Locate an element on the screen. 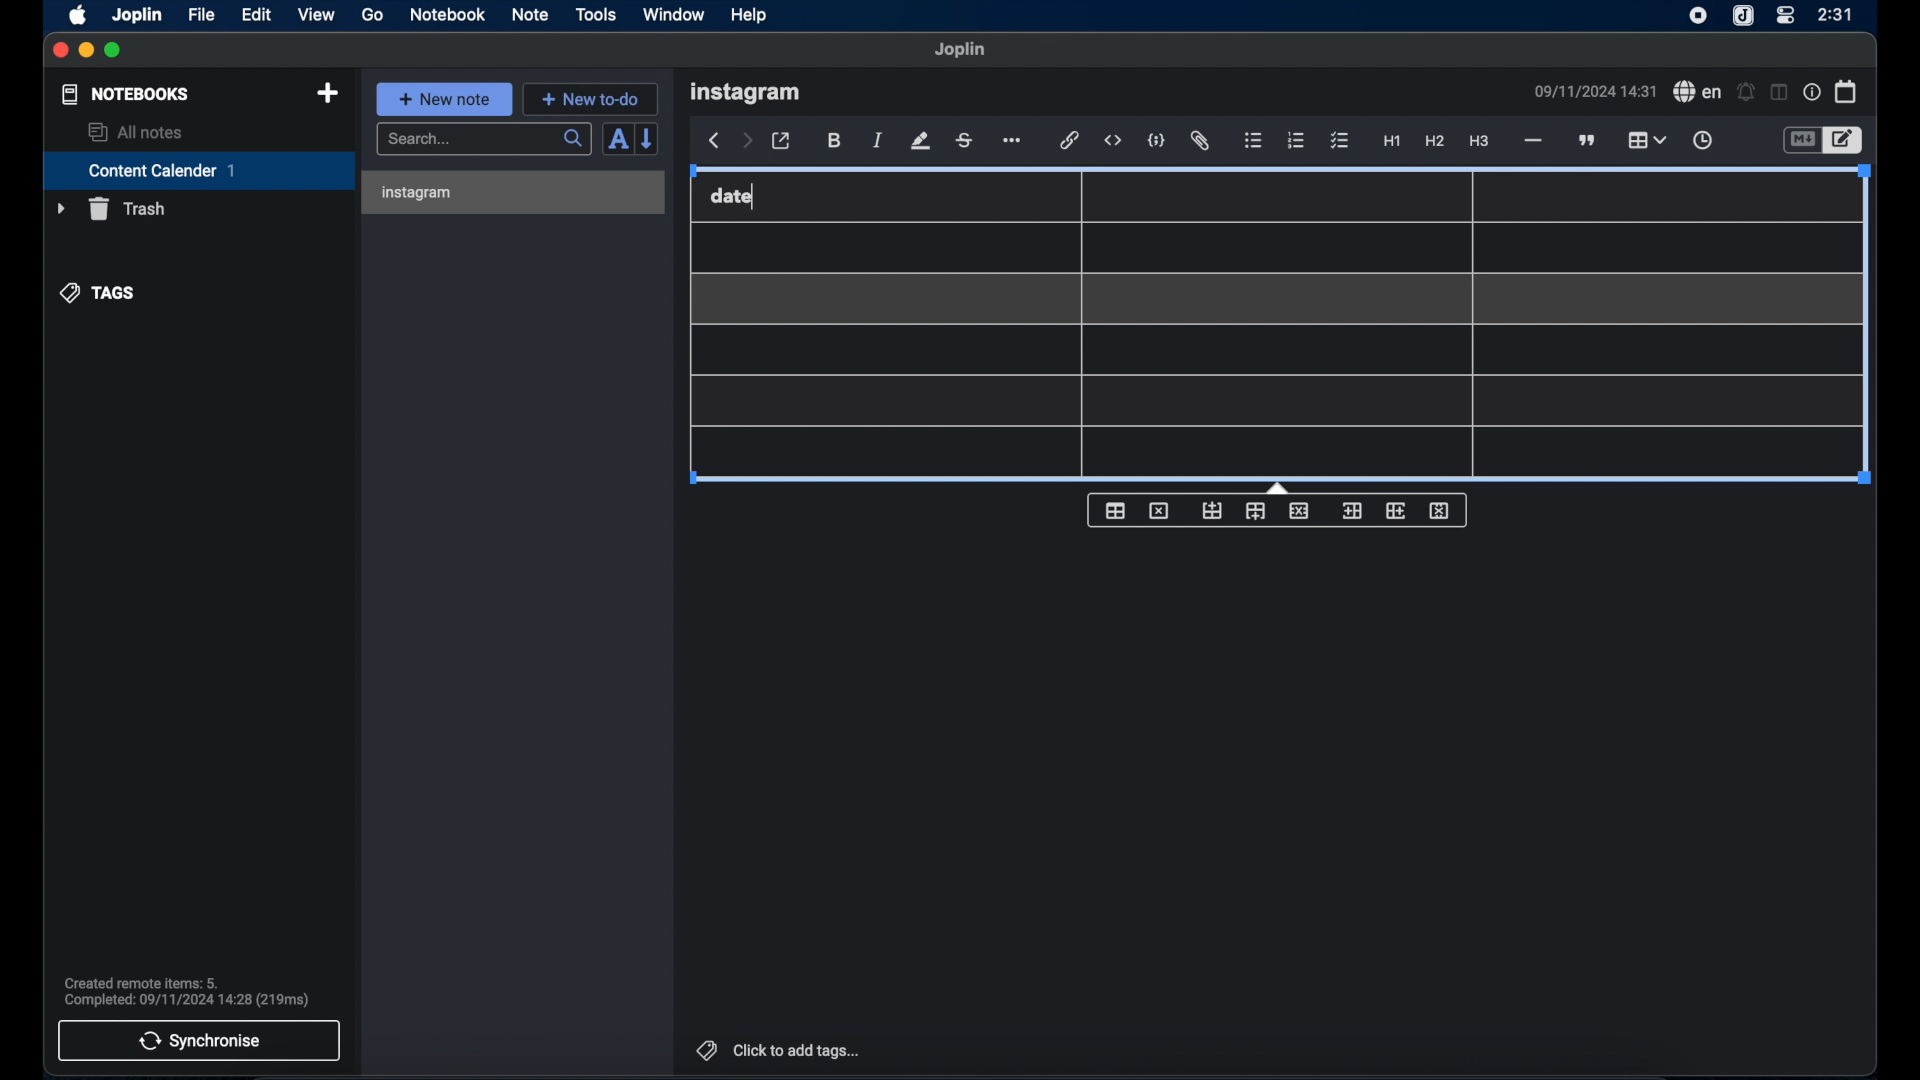  delete column is located at coordinates (1440, 511).